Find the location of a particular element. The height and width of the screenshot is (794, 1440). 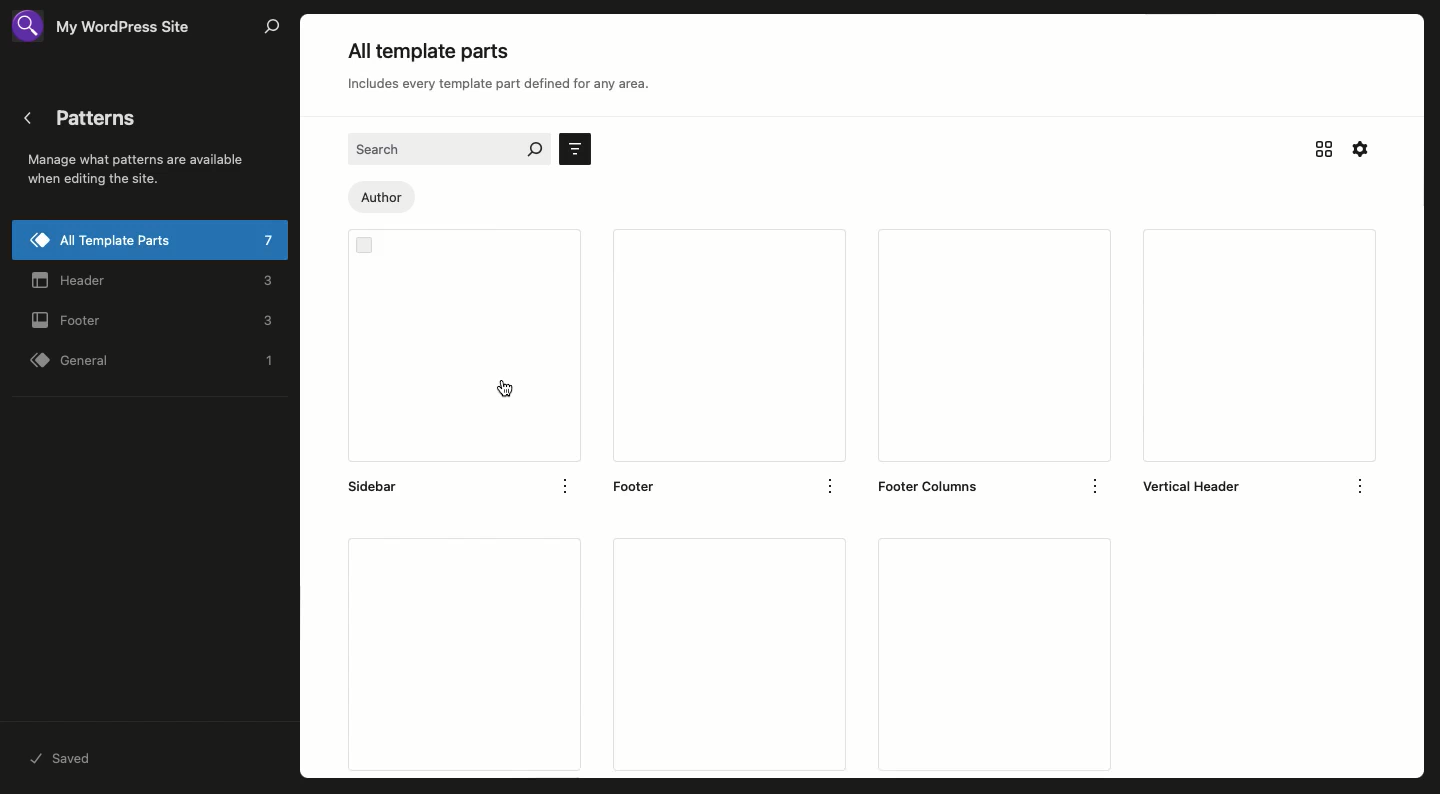

options is located at coordinates (1099, 485).